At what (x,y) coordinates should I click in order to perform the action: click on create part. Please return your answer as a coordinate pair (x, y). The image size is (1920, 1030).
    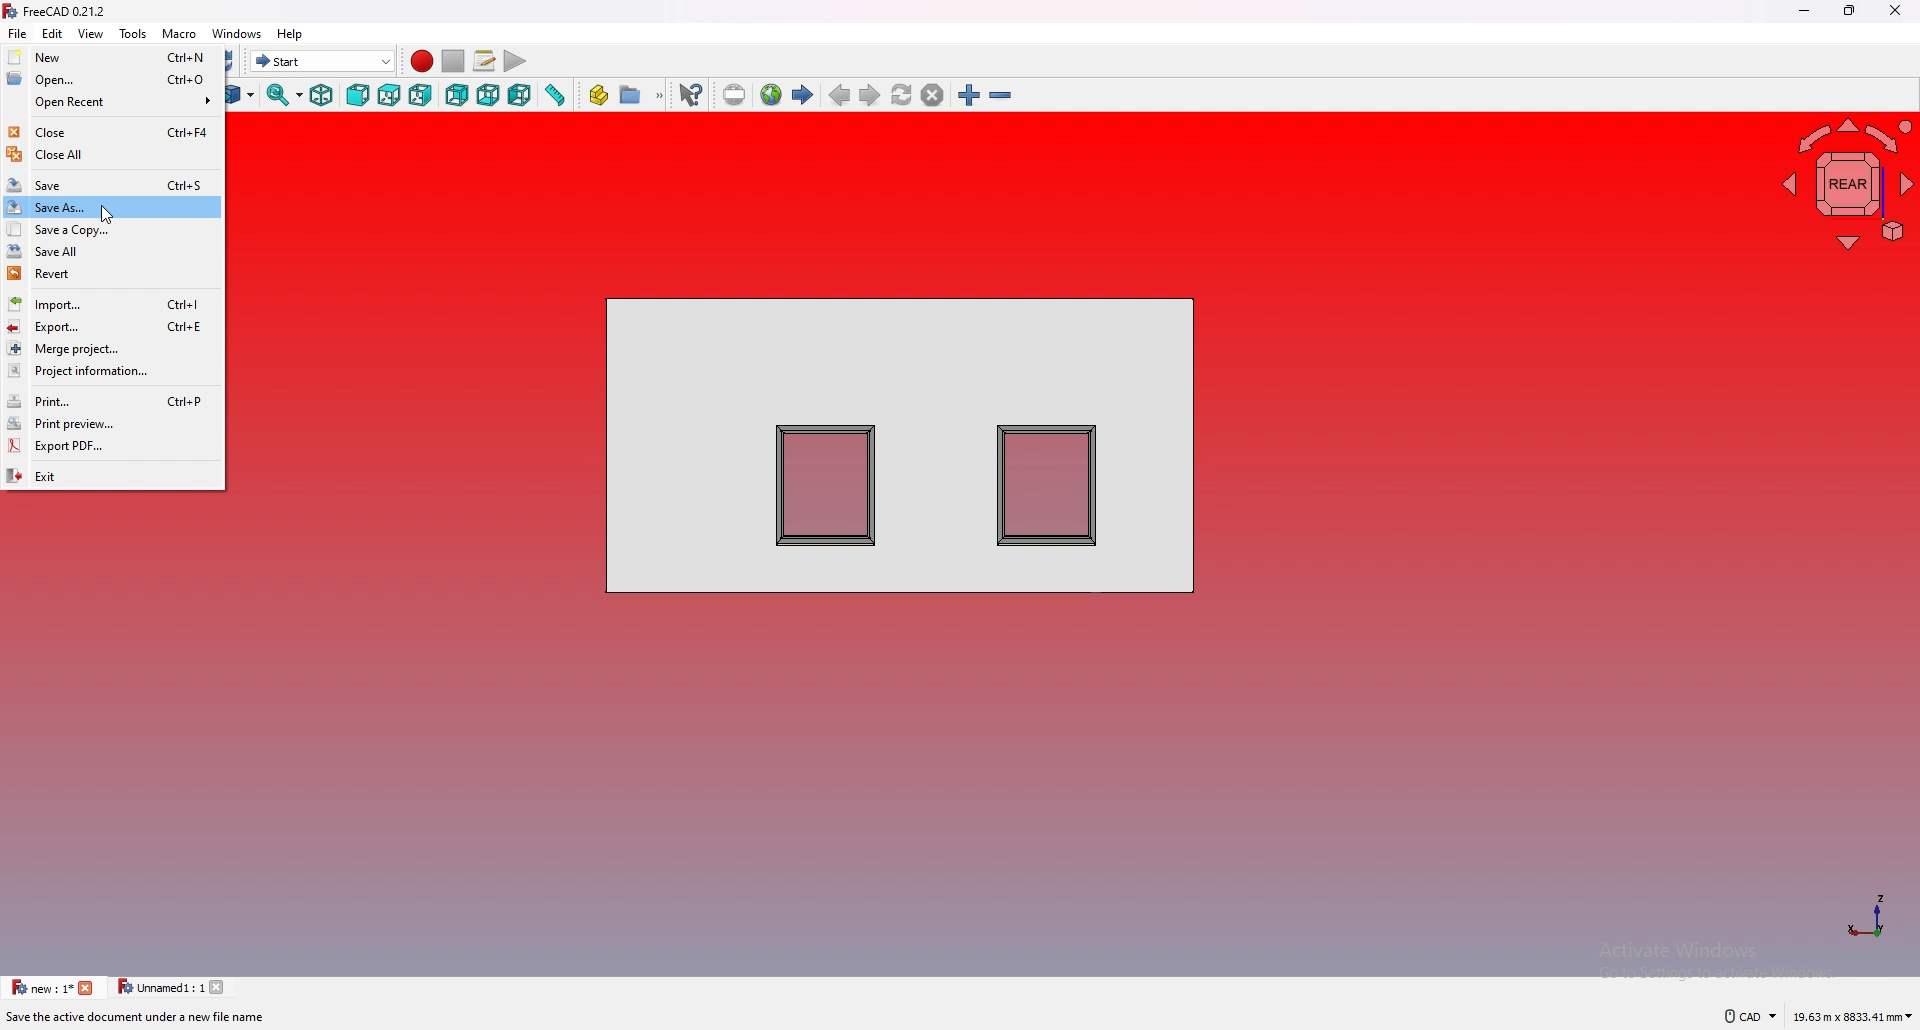
    Looking at the image, I should click on (599, 96).